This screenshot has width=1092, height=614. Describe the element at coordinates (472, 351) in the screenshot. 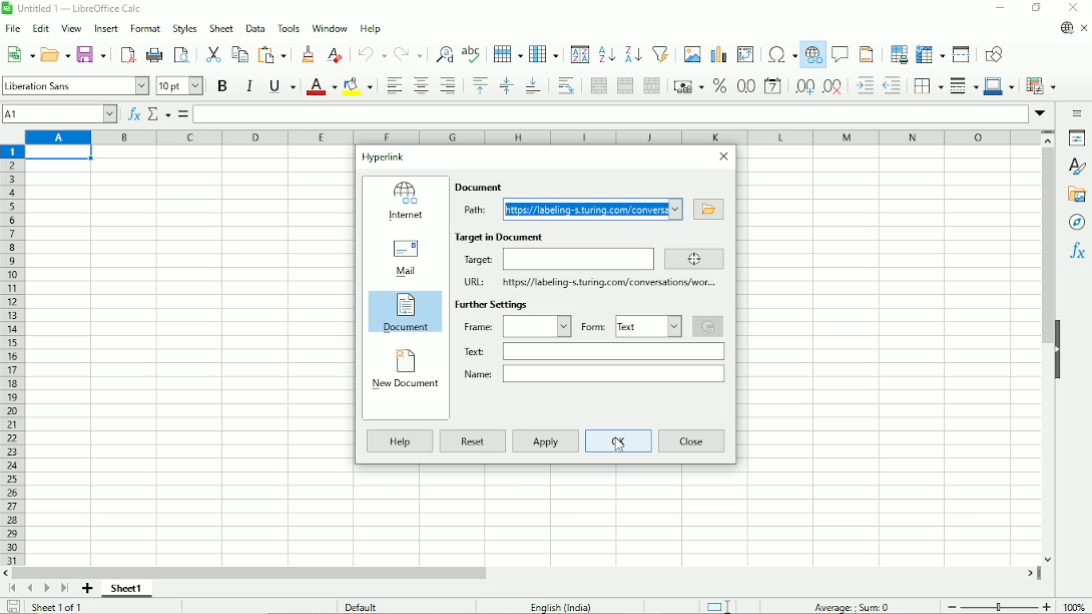

I see `Text` at that location.